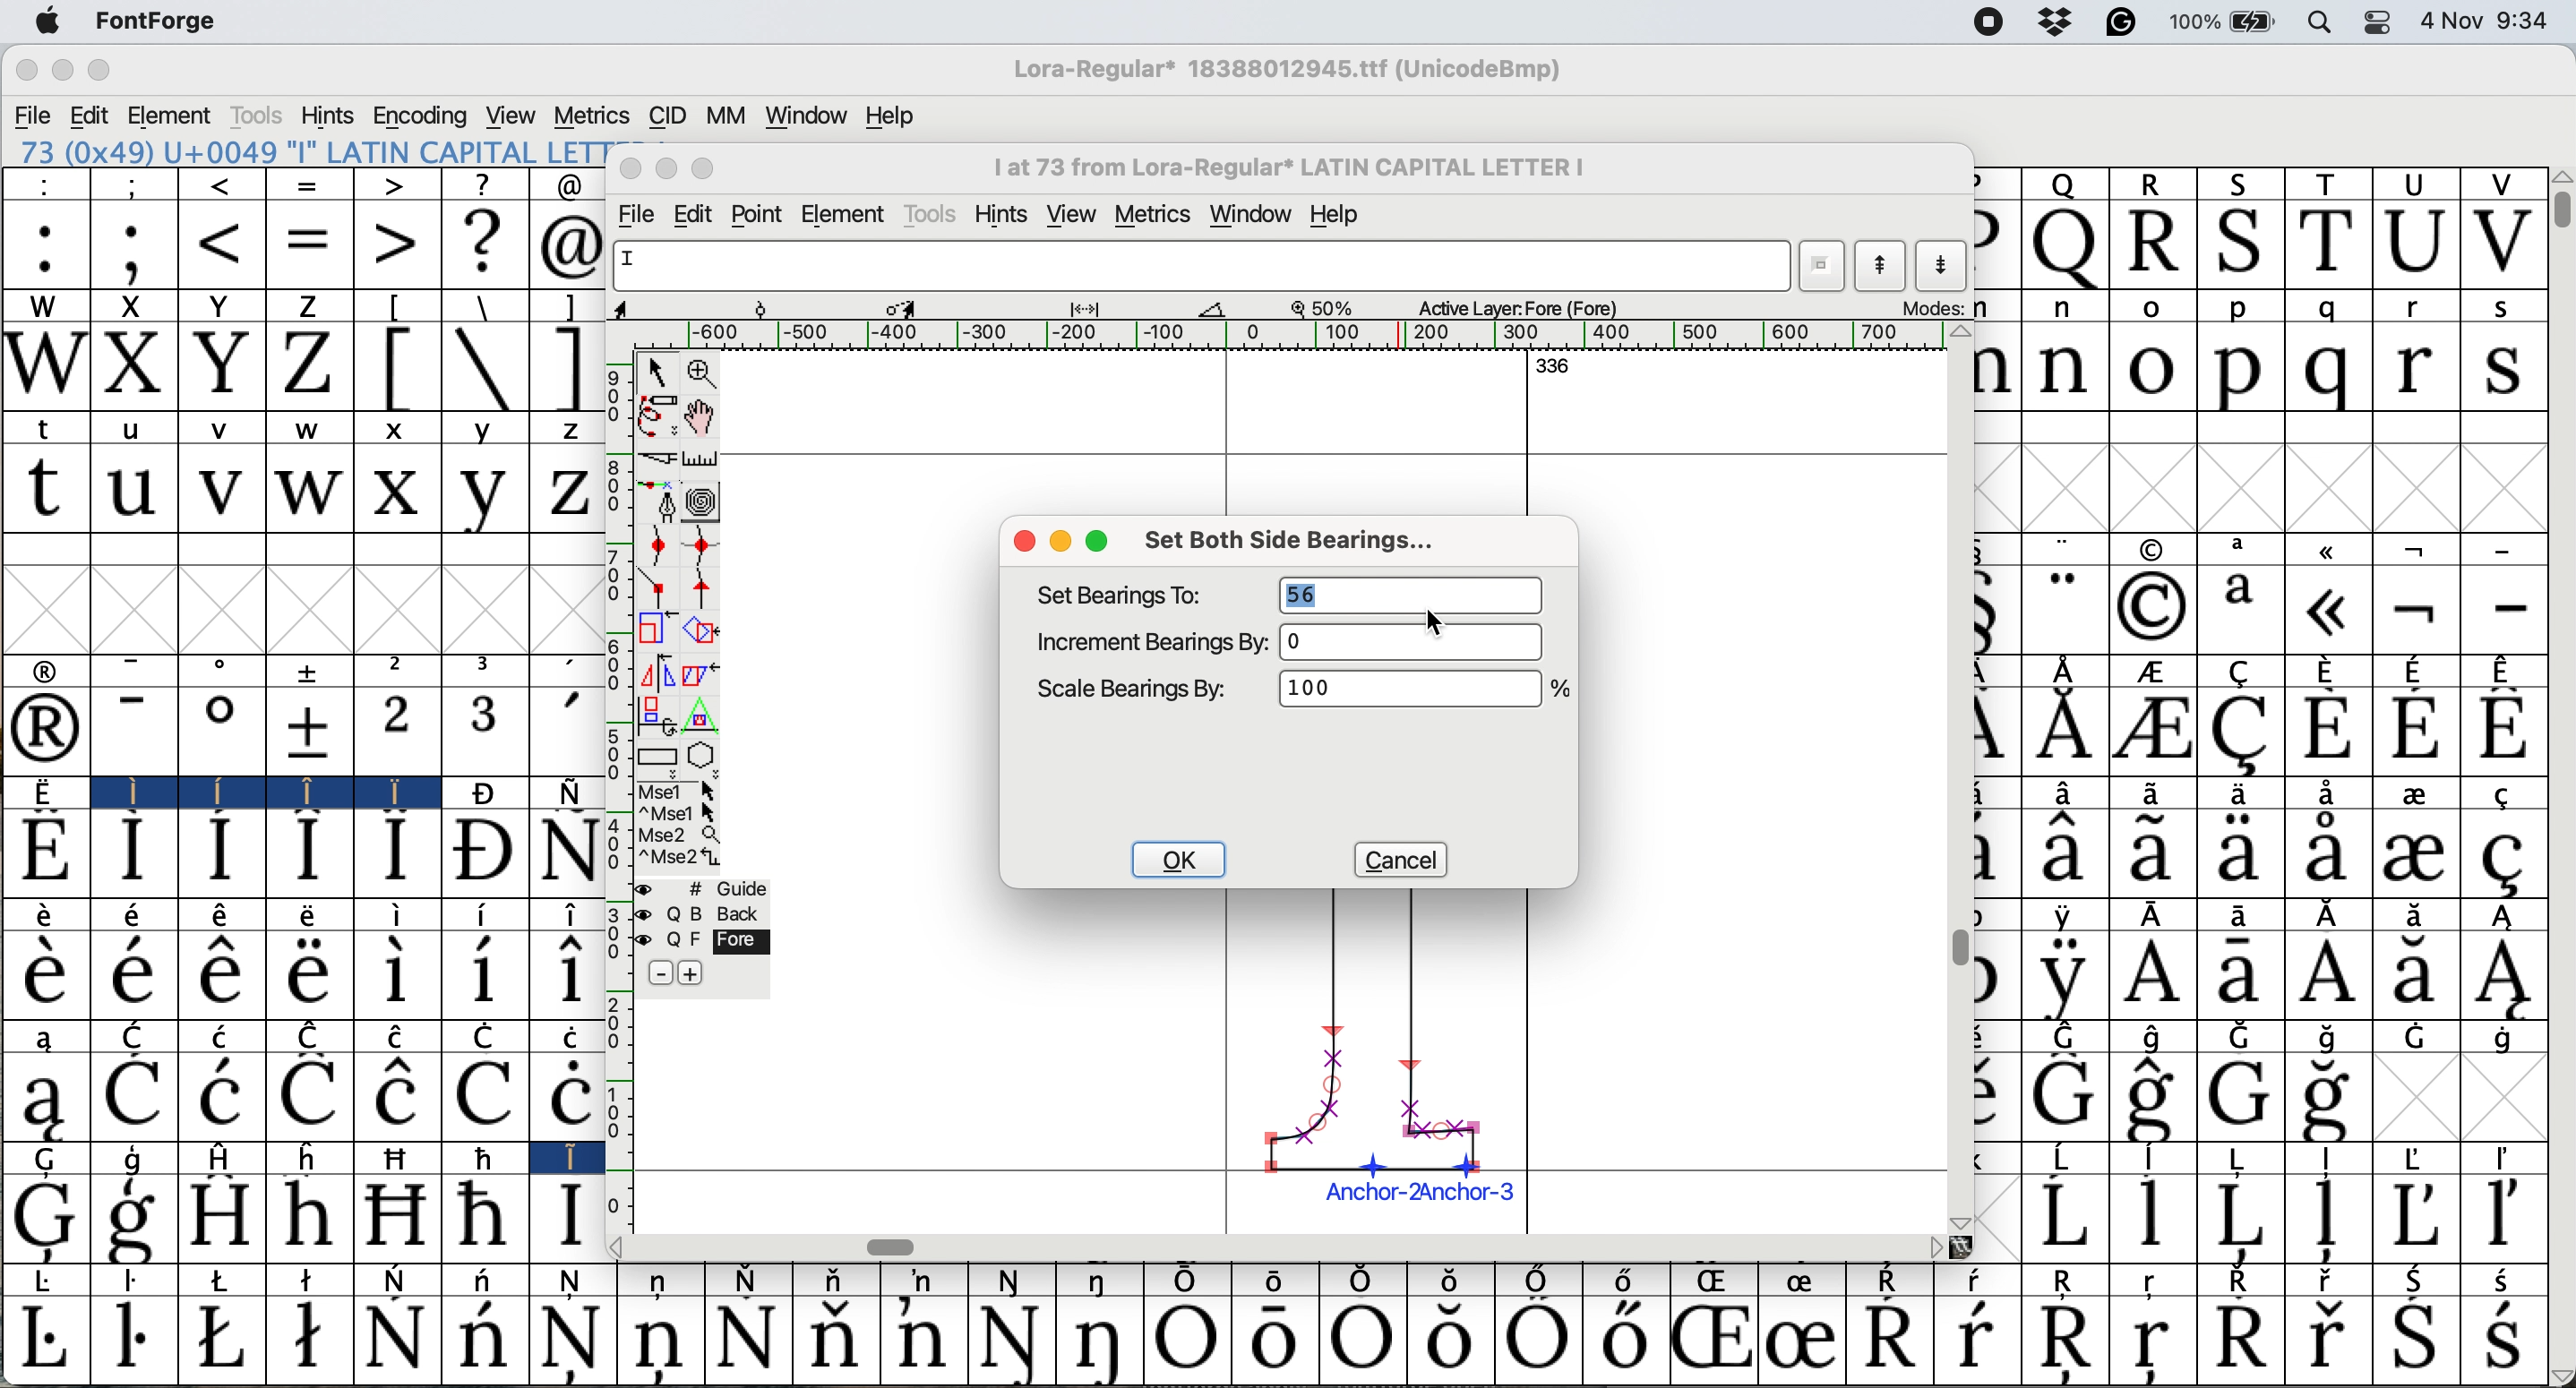 The height and width of the screenshot is (1388, 2576). What do you see at coordinates (663, 169) in the screenshot?
I see `minimise` at bounding box center [663, 169].